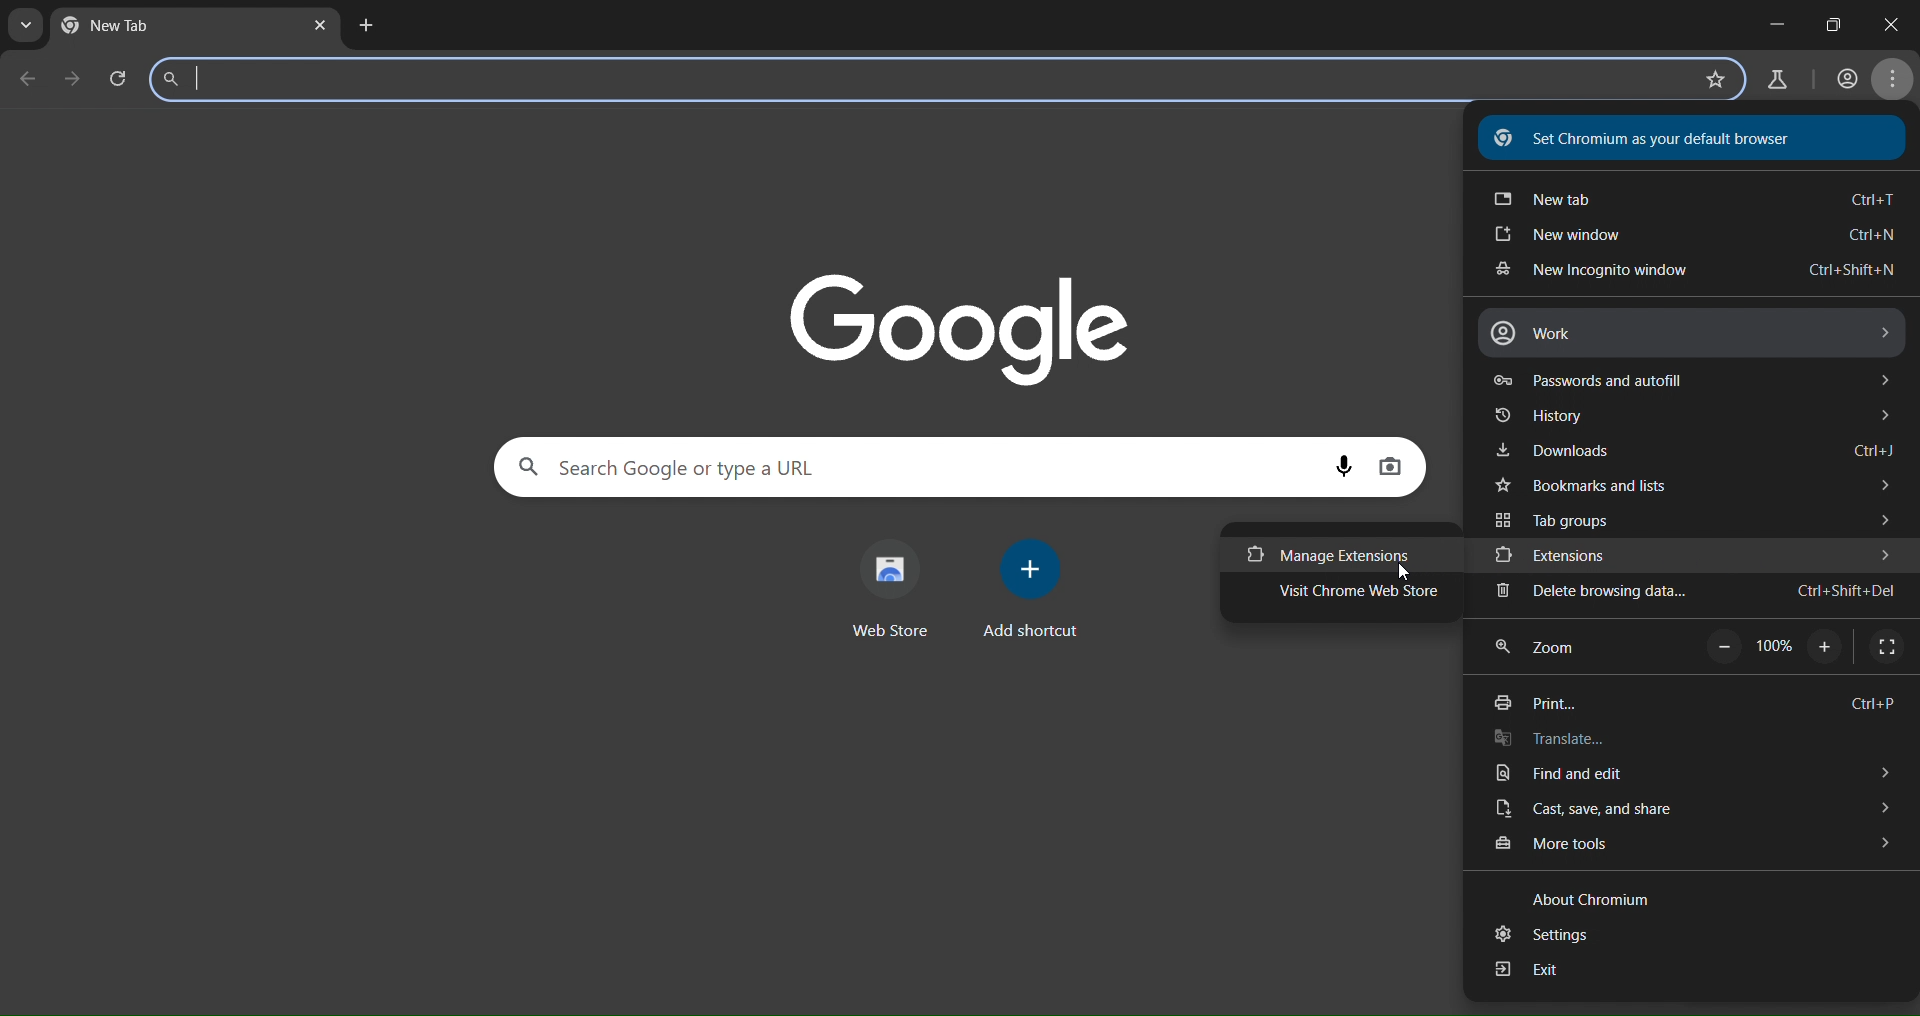  I want to click on settings, so click(1547, 937).